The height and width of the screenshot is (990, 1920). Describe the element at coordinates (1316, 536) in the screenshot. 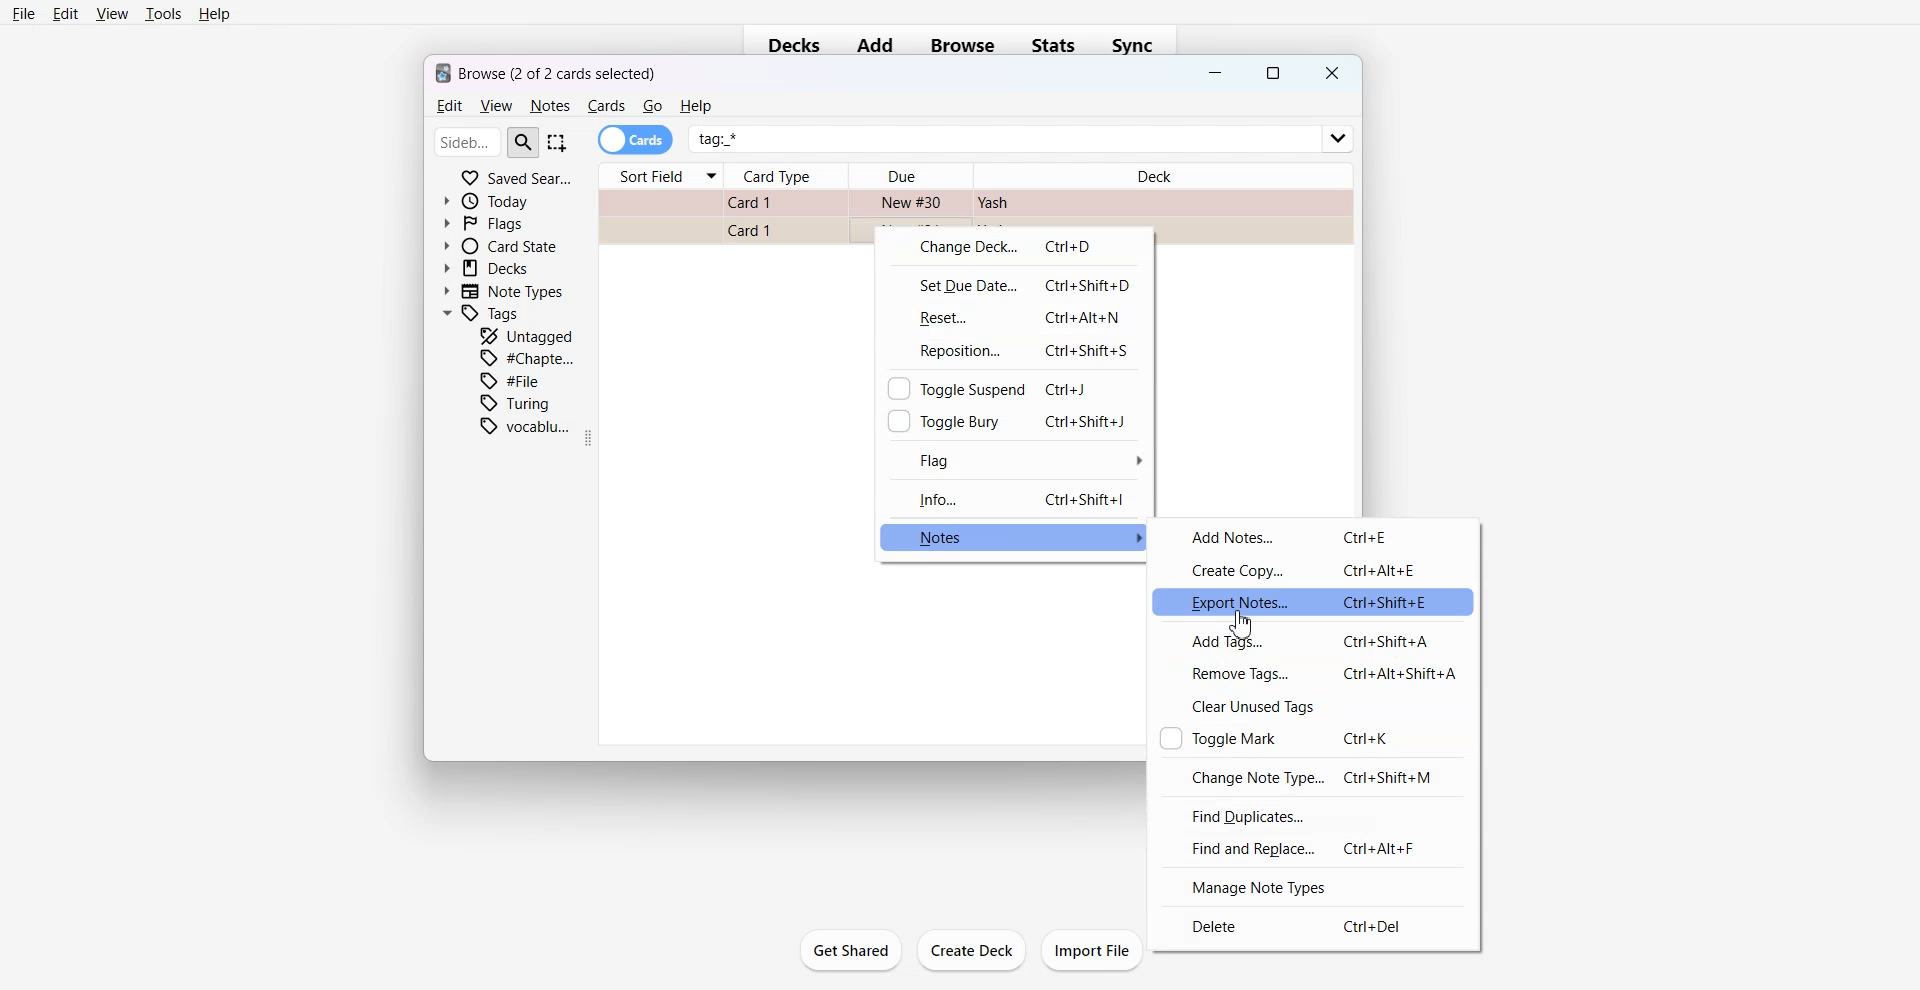

I see `Add Notes` at that location.